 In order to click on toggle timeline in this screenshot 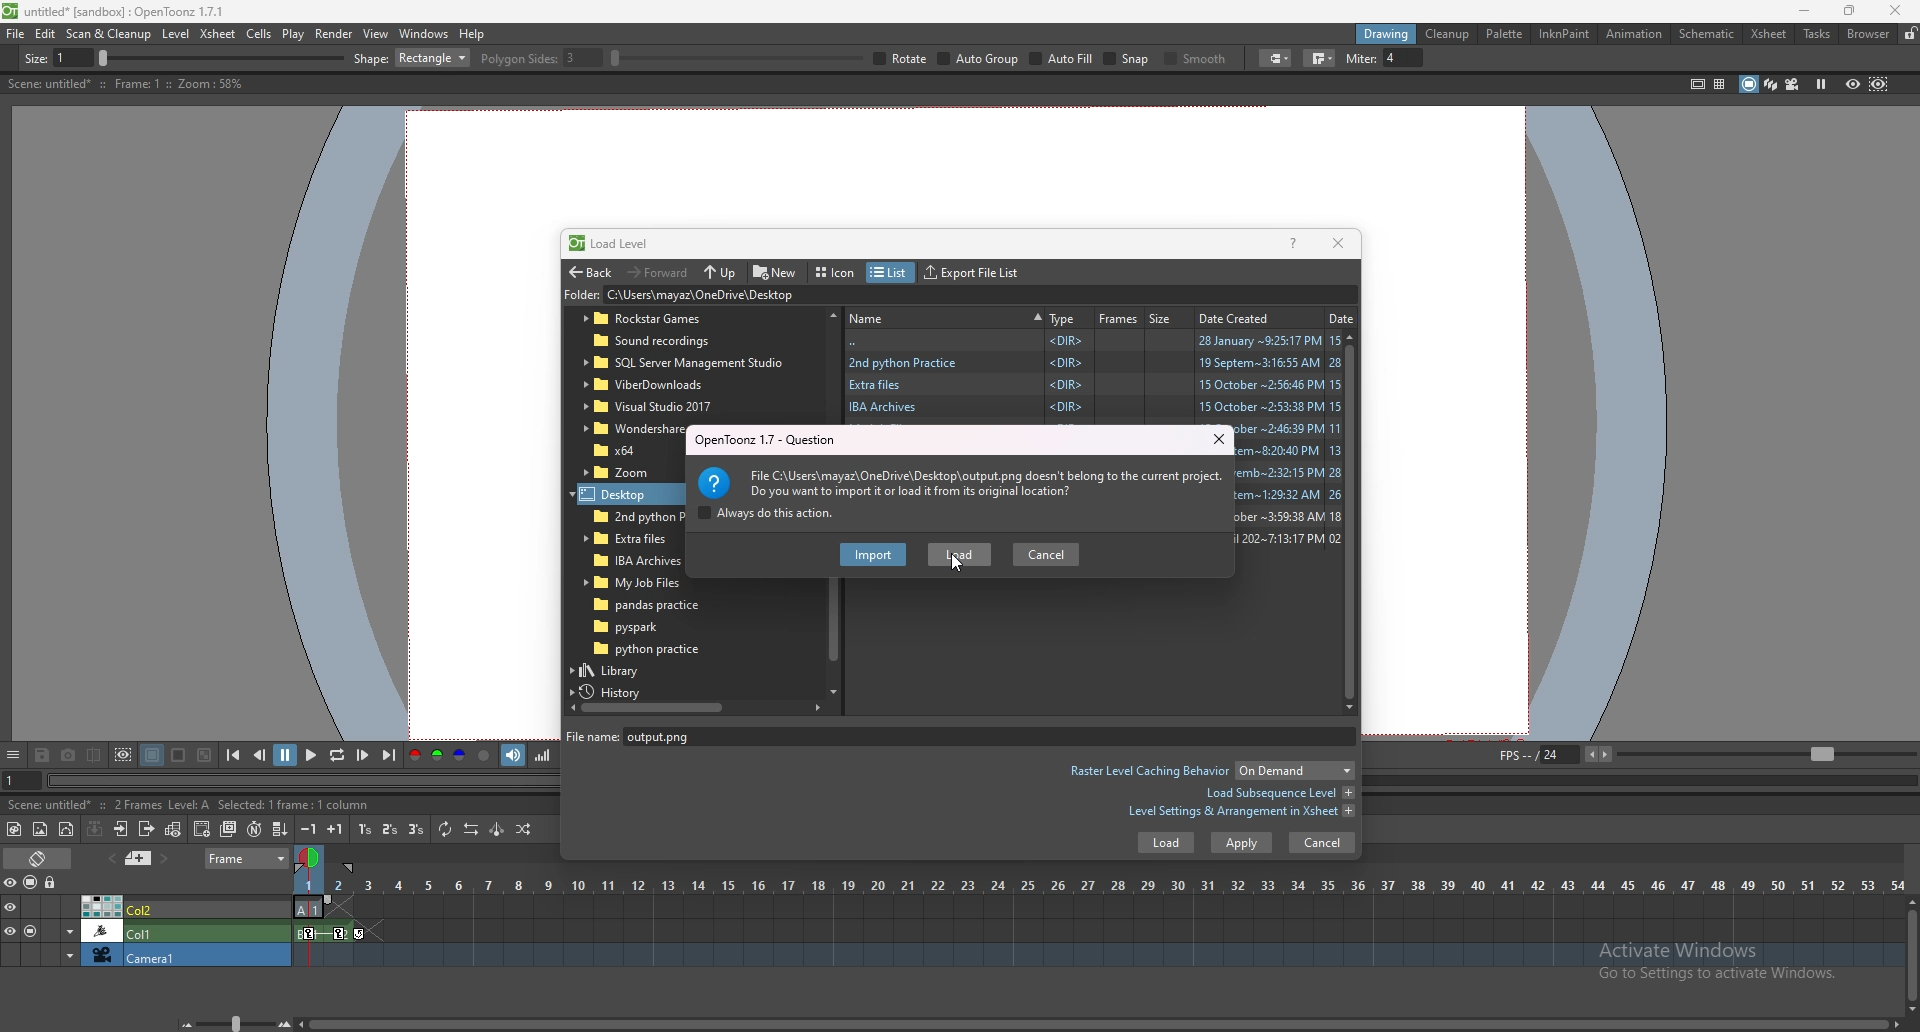, I will do `click(40, 857)`.